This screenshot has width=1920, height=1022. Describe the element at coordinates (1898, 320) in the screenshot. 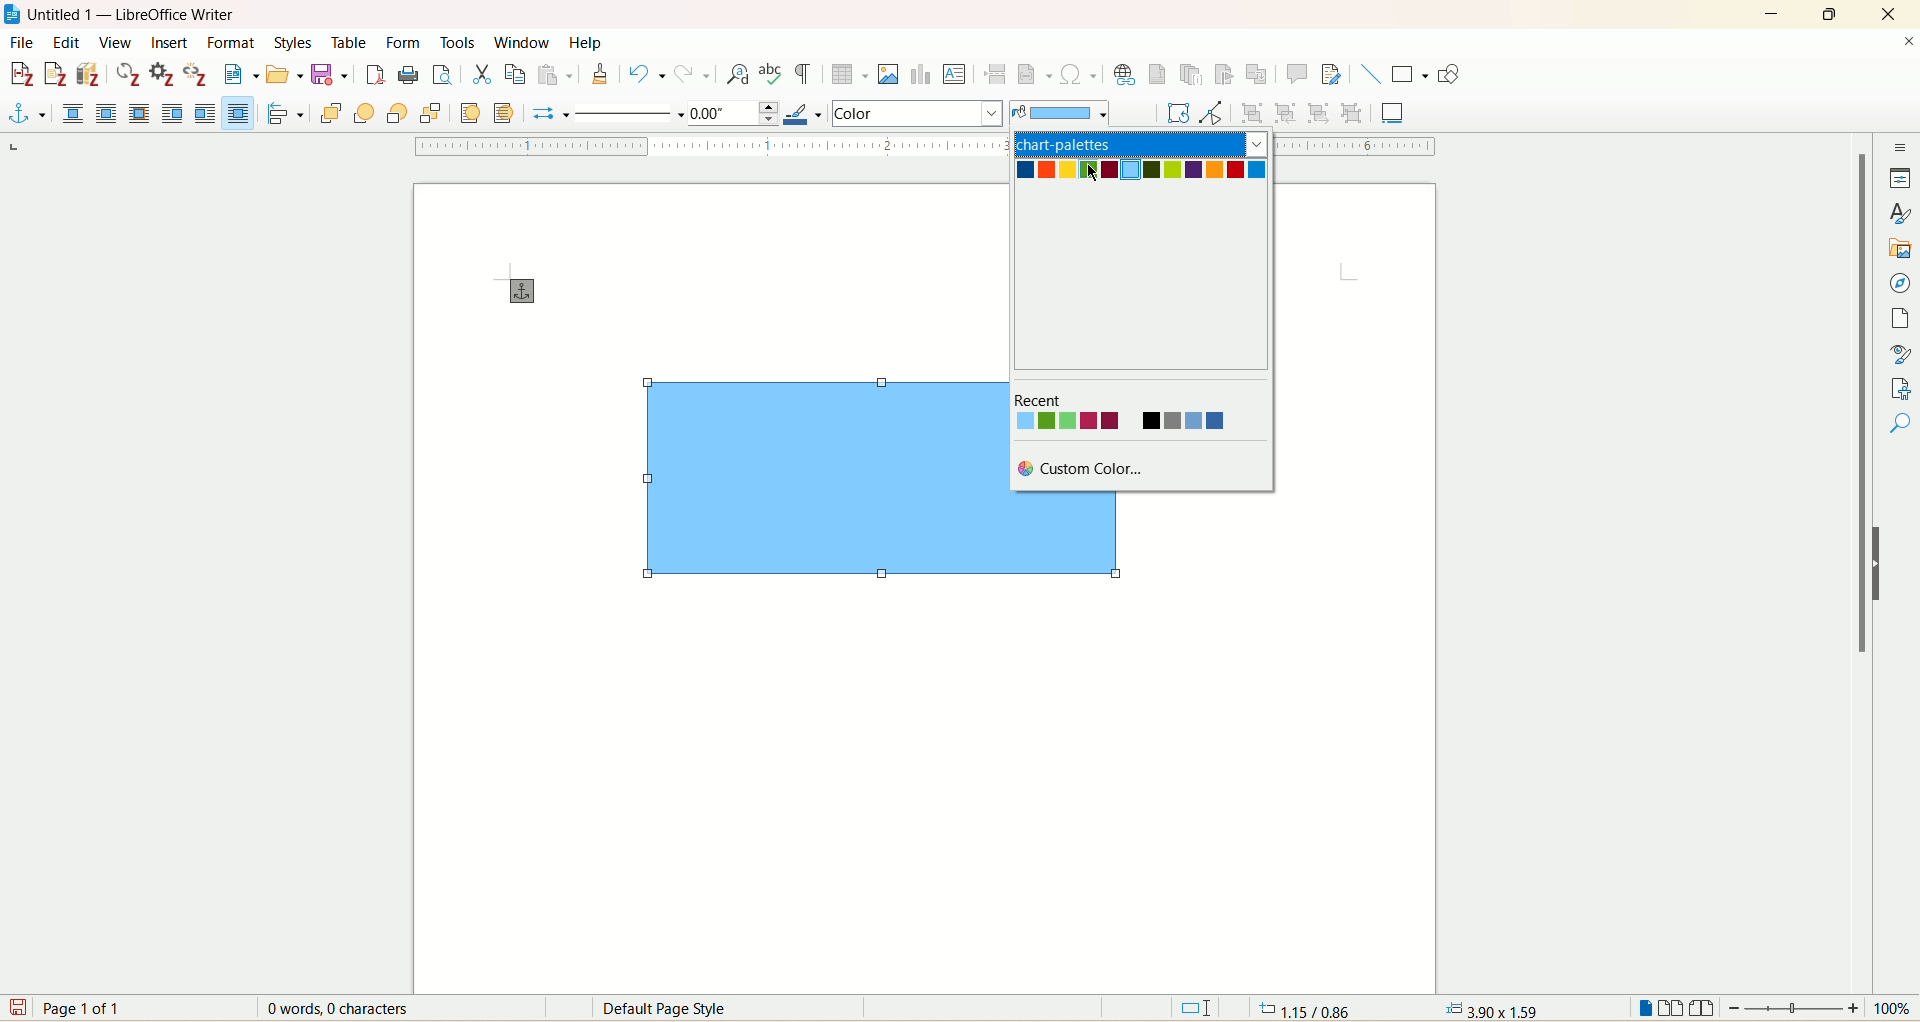

I see `page` at that location.